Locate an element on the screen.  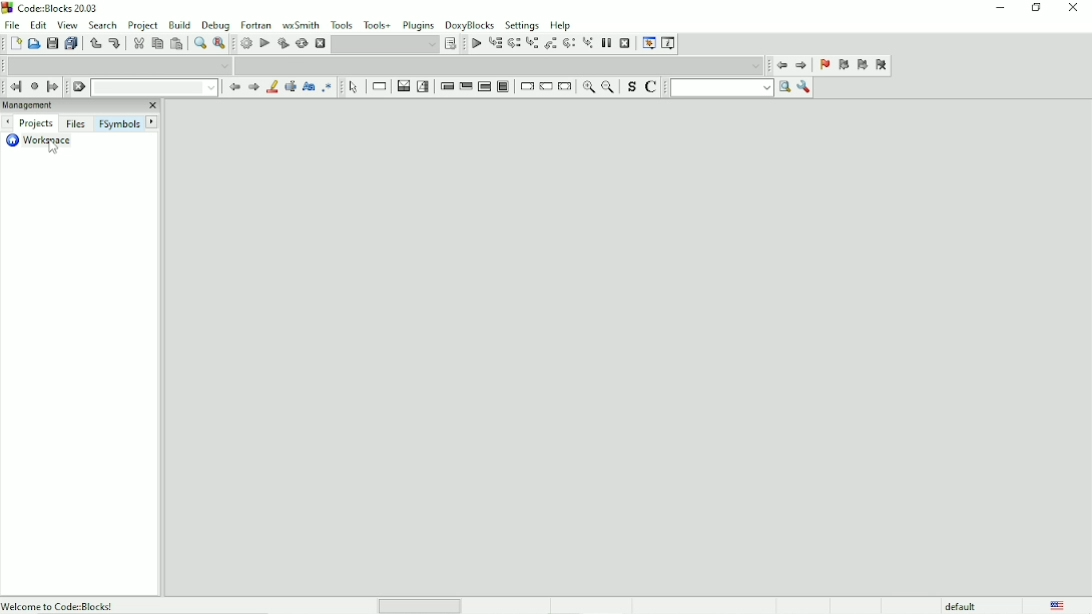
Stop debugger is located at coordinates (625, 43).